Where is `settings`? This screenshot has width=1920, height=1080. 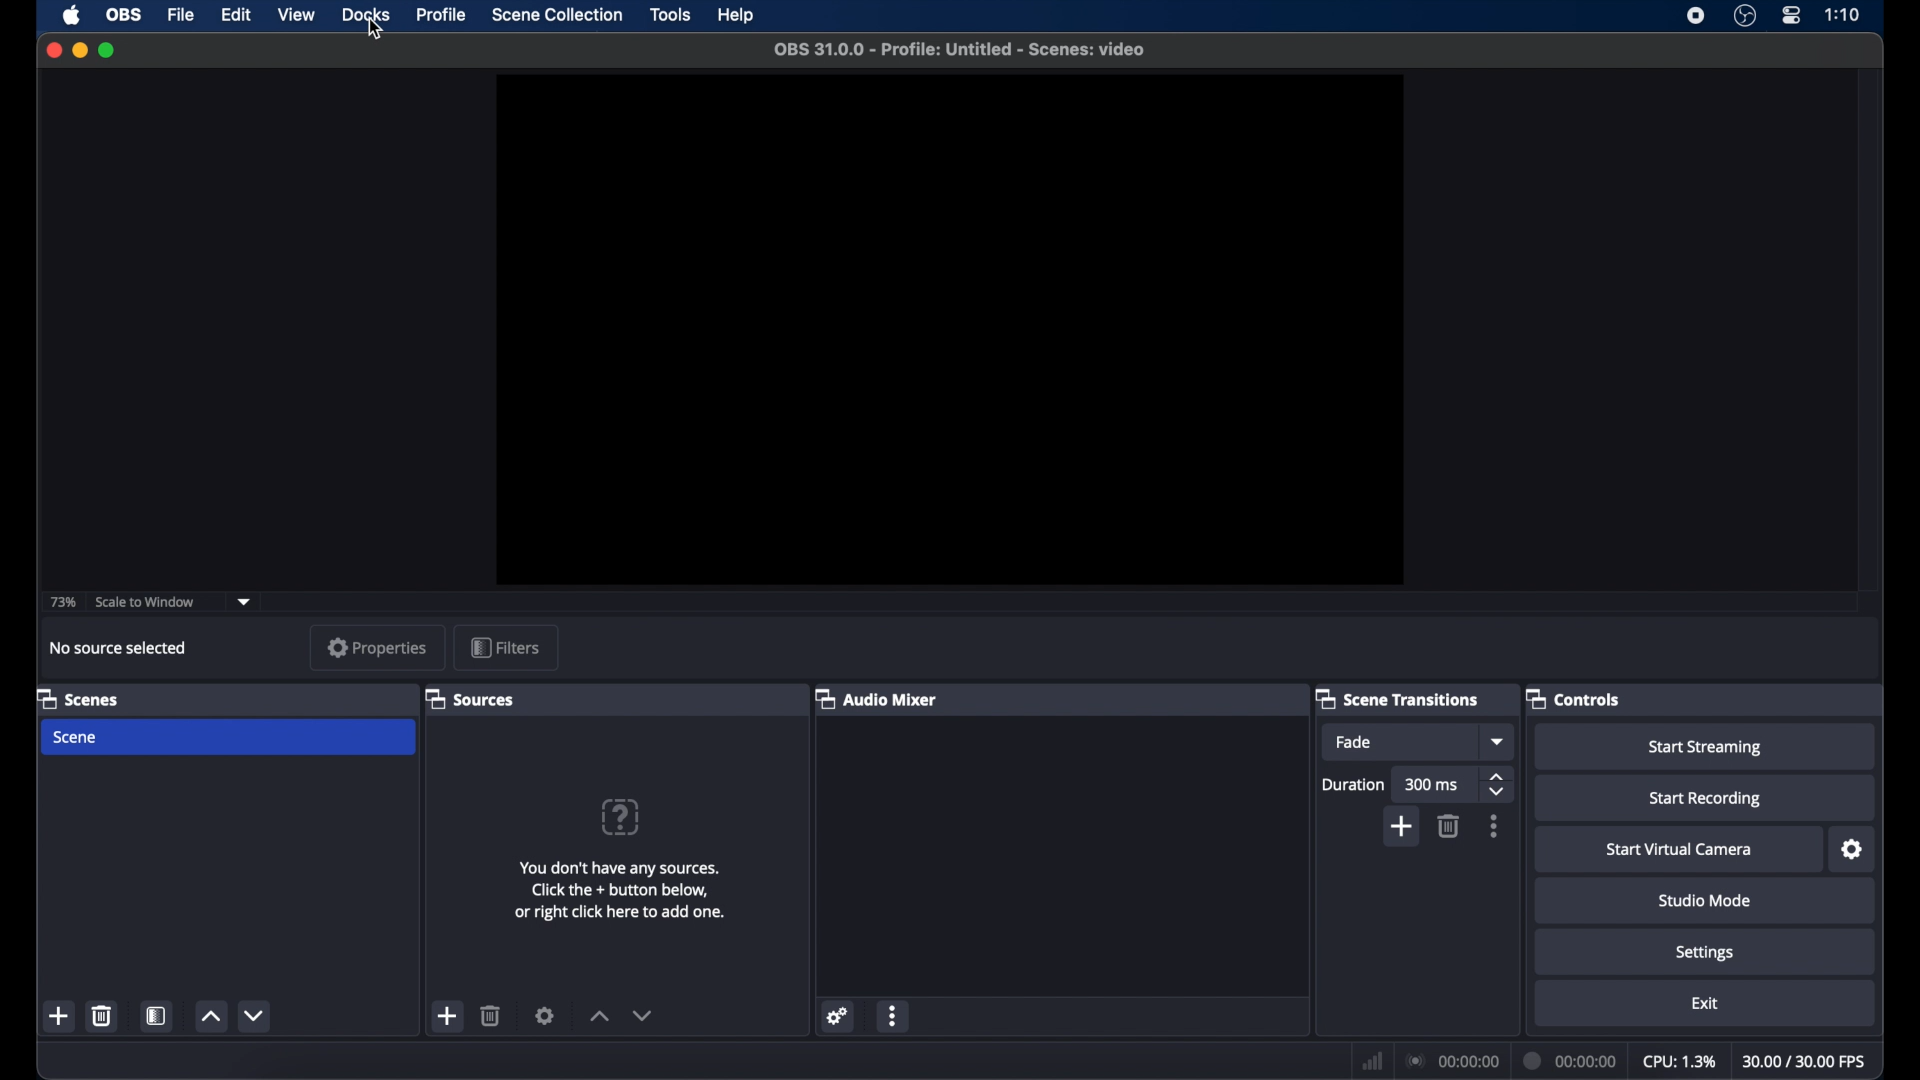
settings is located at coordinates (1705, 953).